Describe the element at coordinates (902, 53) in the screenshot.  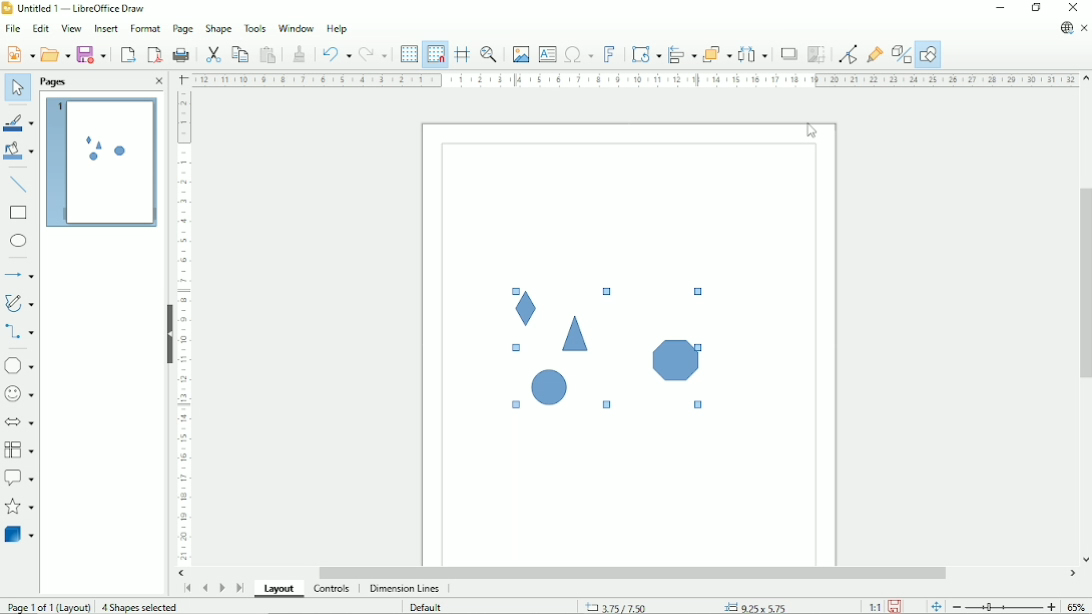
I see `Toggle extrusion` at that location.